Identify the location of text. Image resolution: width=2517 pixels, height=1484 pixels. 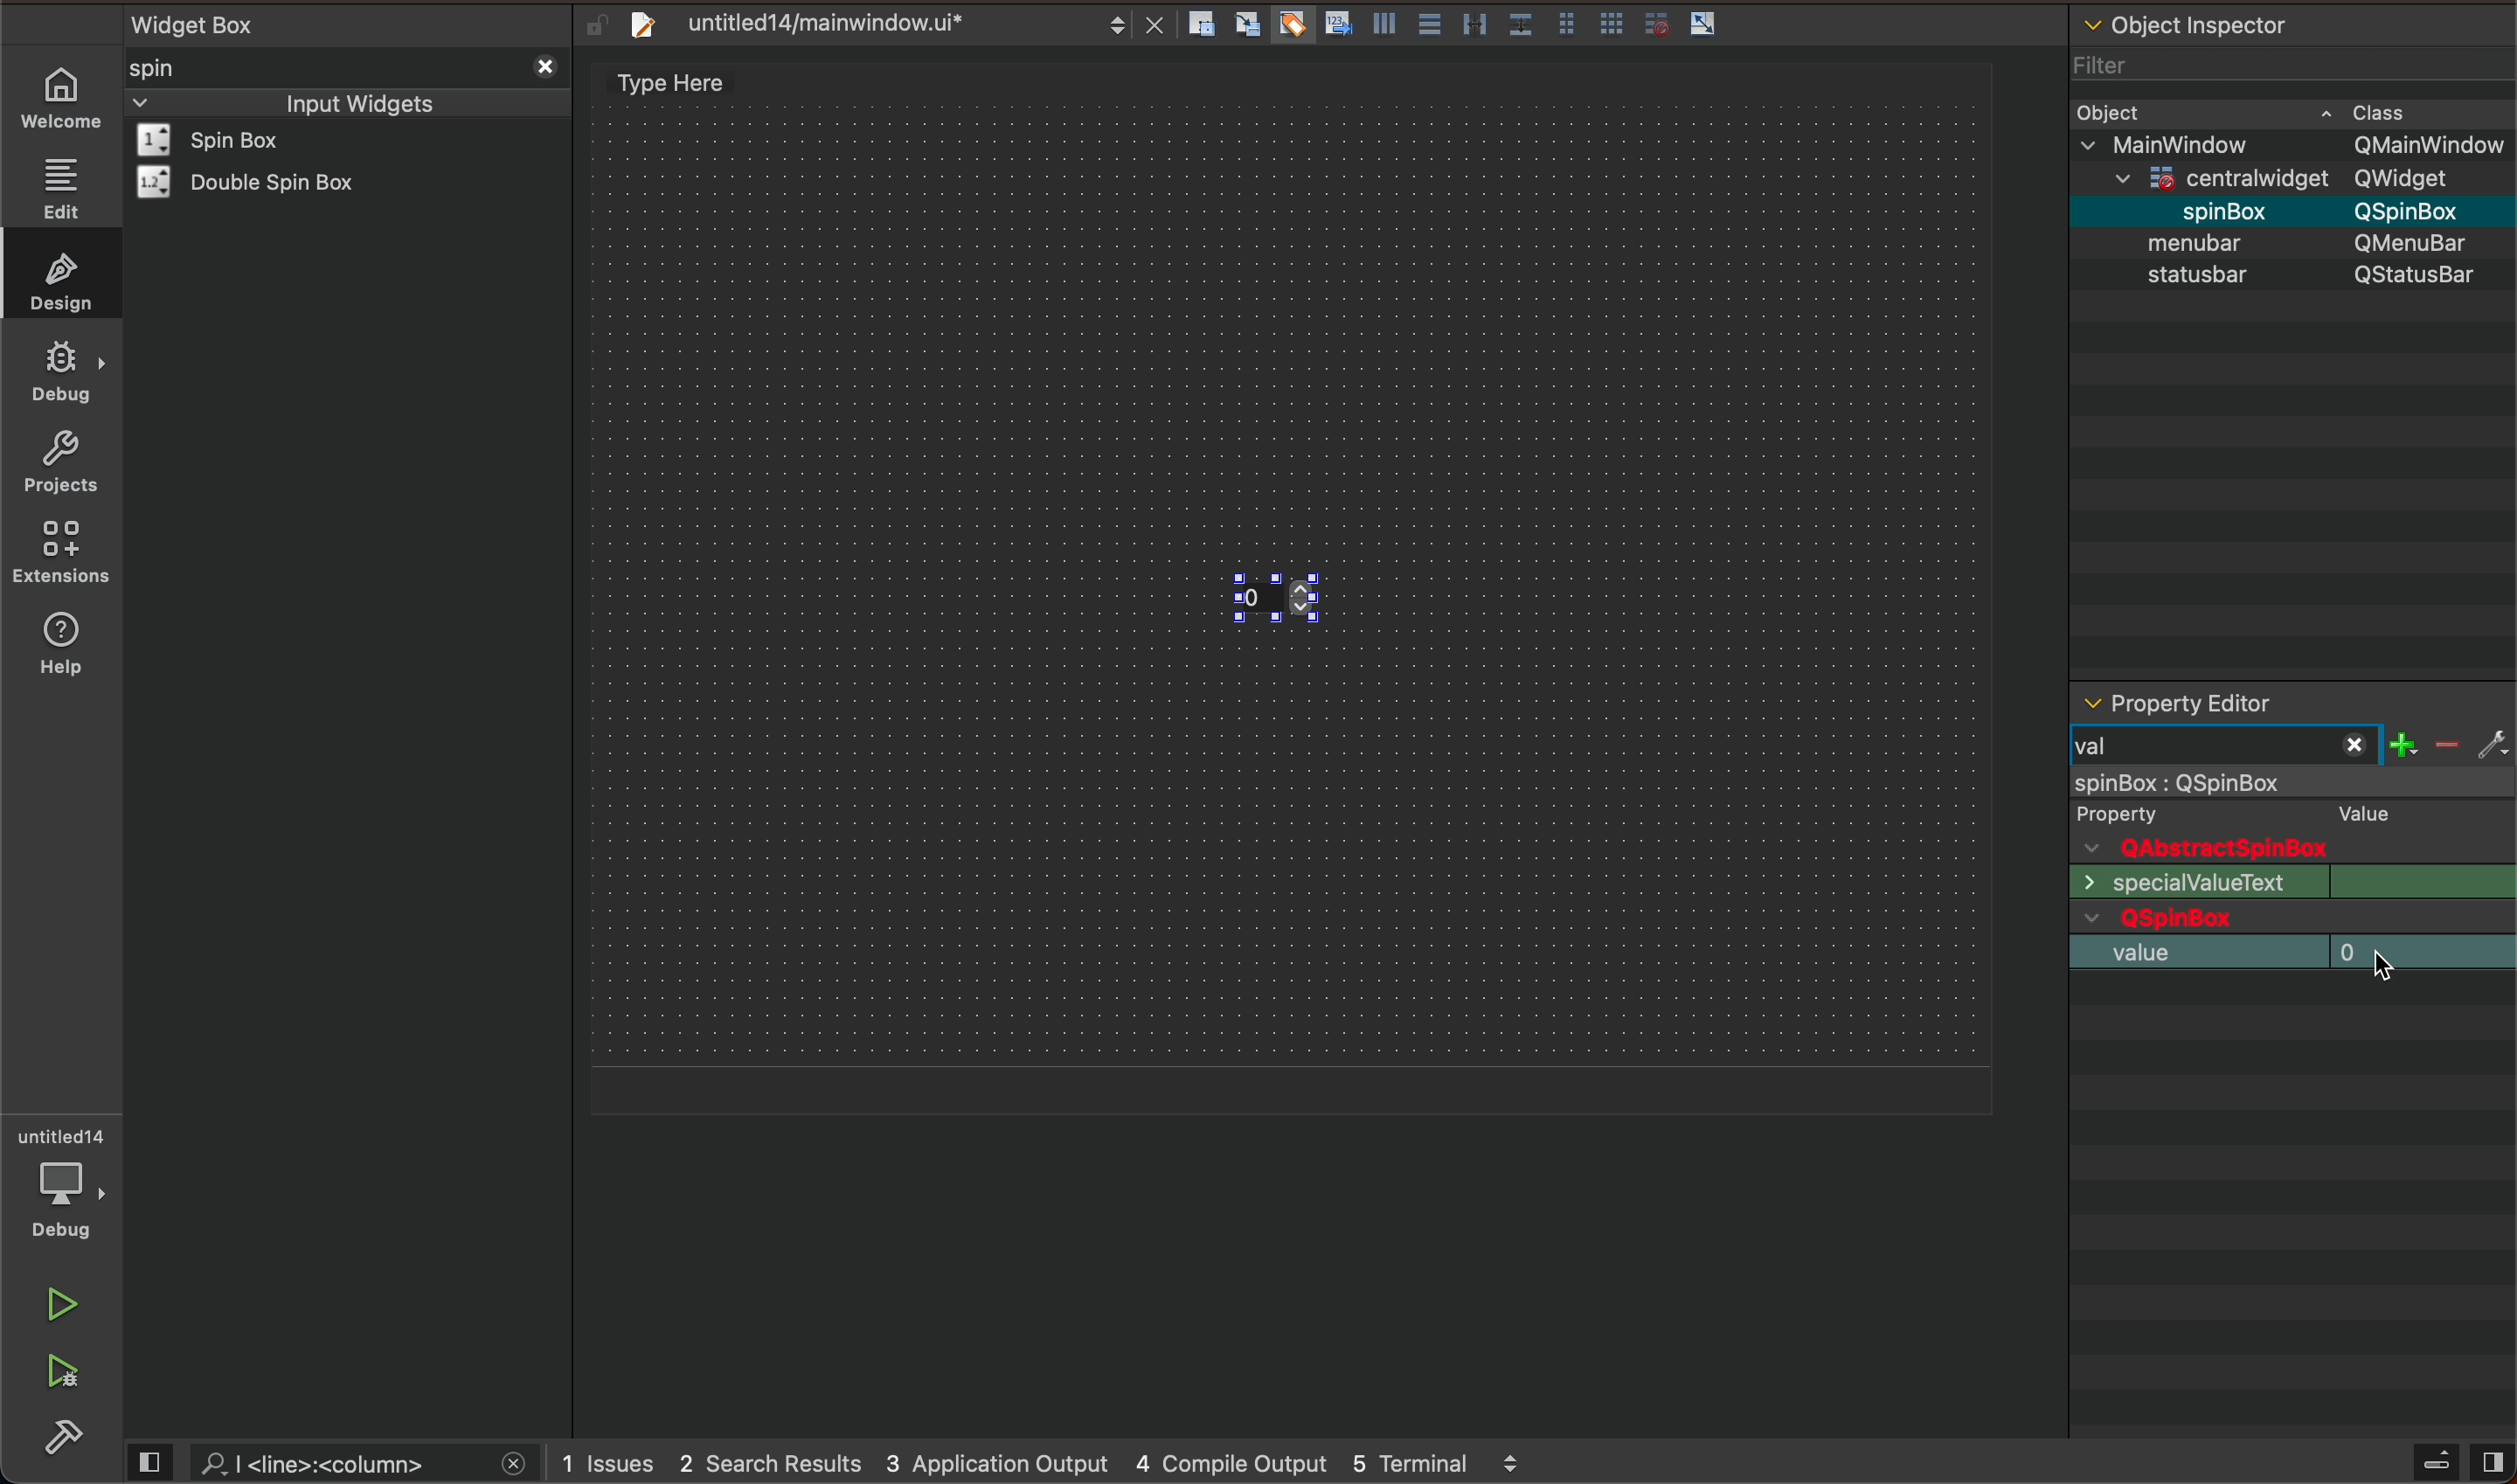
(2182, 278).